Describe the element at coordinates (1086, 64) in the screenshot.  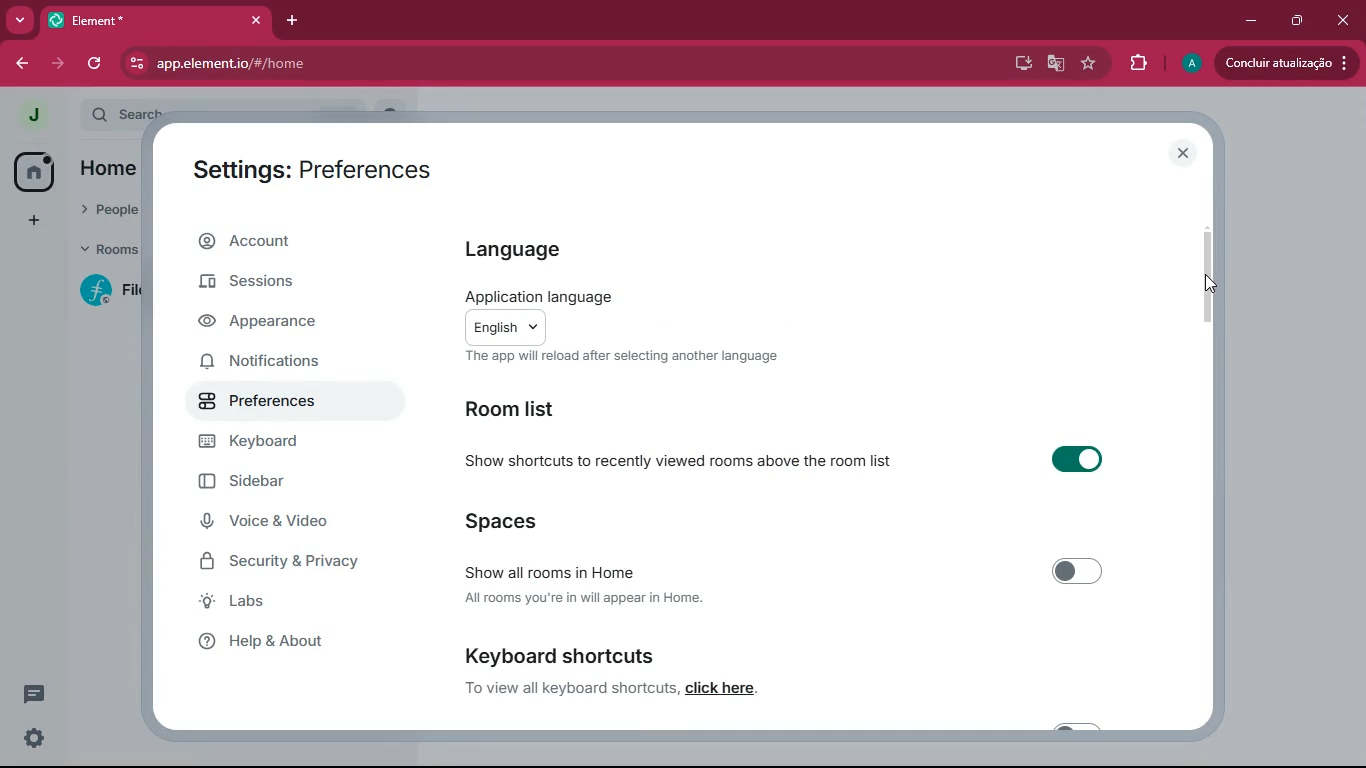
I see `favourite` at that location.